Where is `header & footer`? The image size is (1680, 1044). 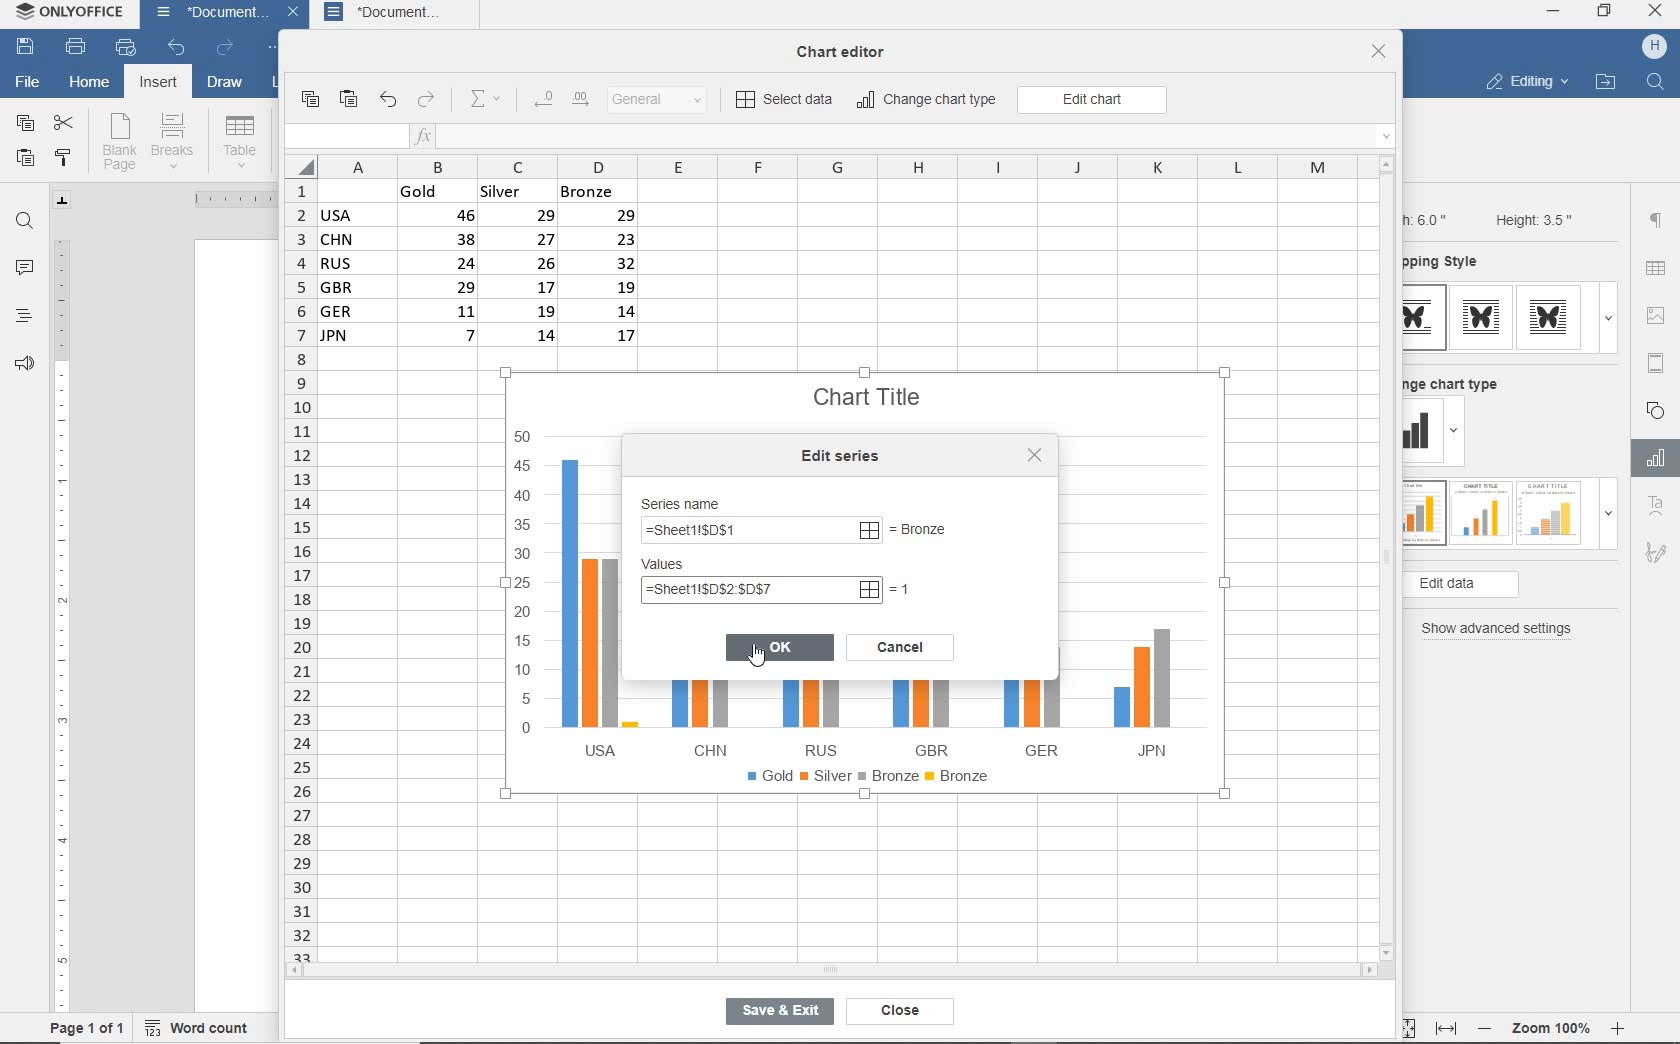 header & footer is located at coordinates (1655, 362).